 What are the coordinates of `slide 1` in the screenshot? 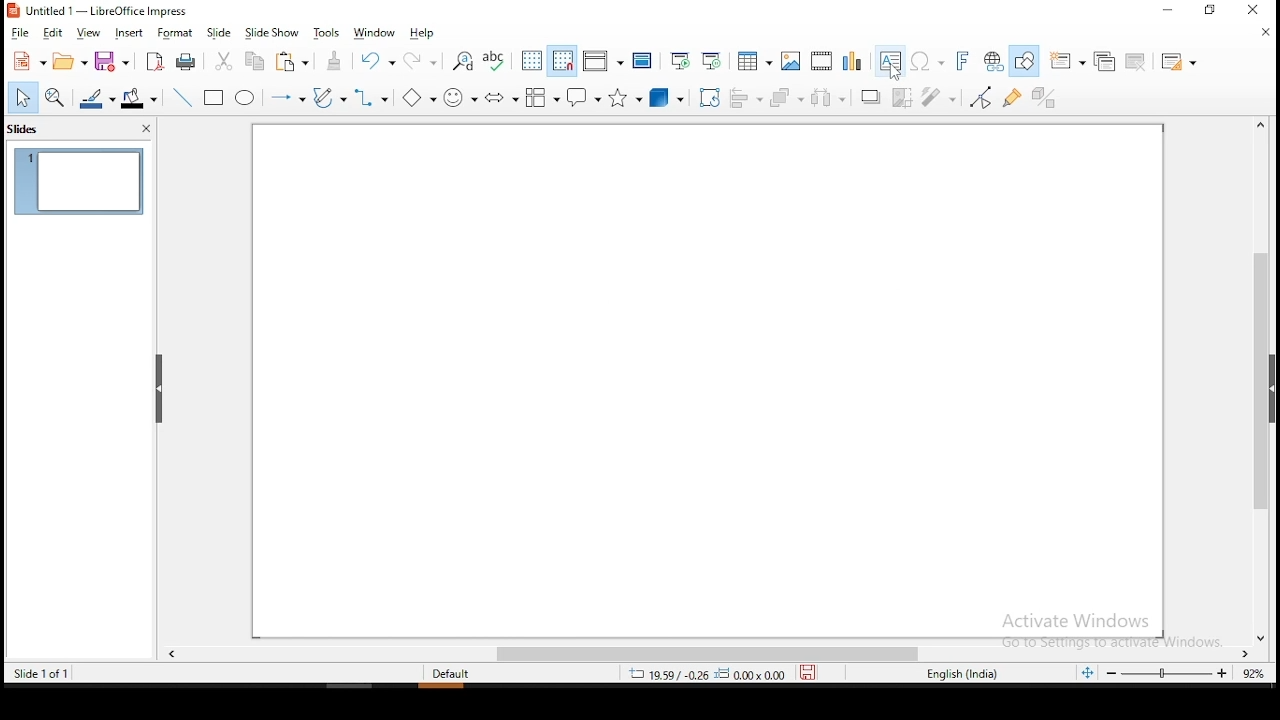 It's located at (82, 181).